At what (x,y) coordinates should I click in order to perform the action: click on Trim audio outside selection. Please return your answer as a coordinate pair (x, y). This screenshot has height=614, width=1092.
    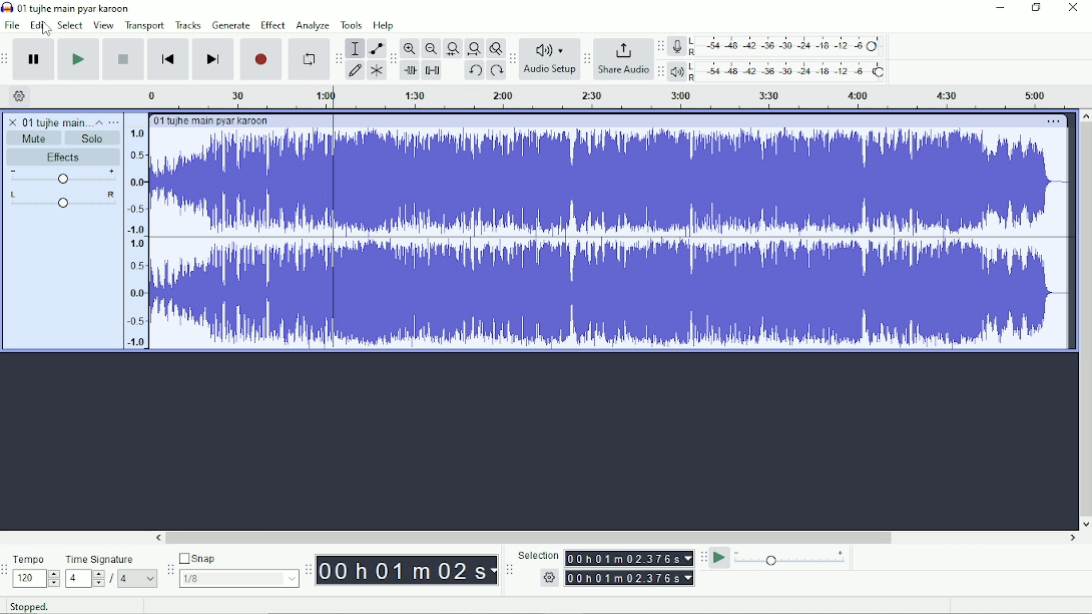
    Looking at the image, I should click on (410, 71).